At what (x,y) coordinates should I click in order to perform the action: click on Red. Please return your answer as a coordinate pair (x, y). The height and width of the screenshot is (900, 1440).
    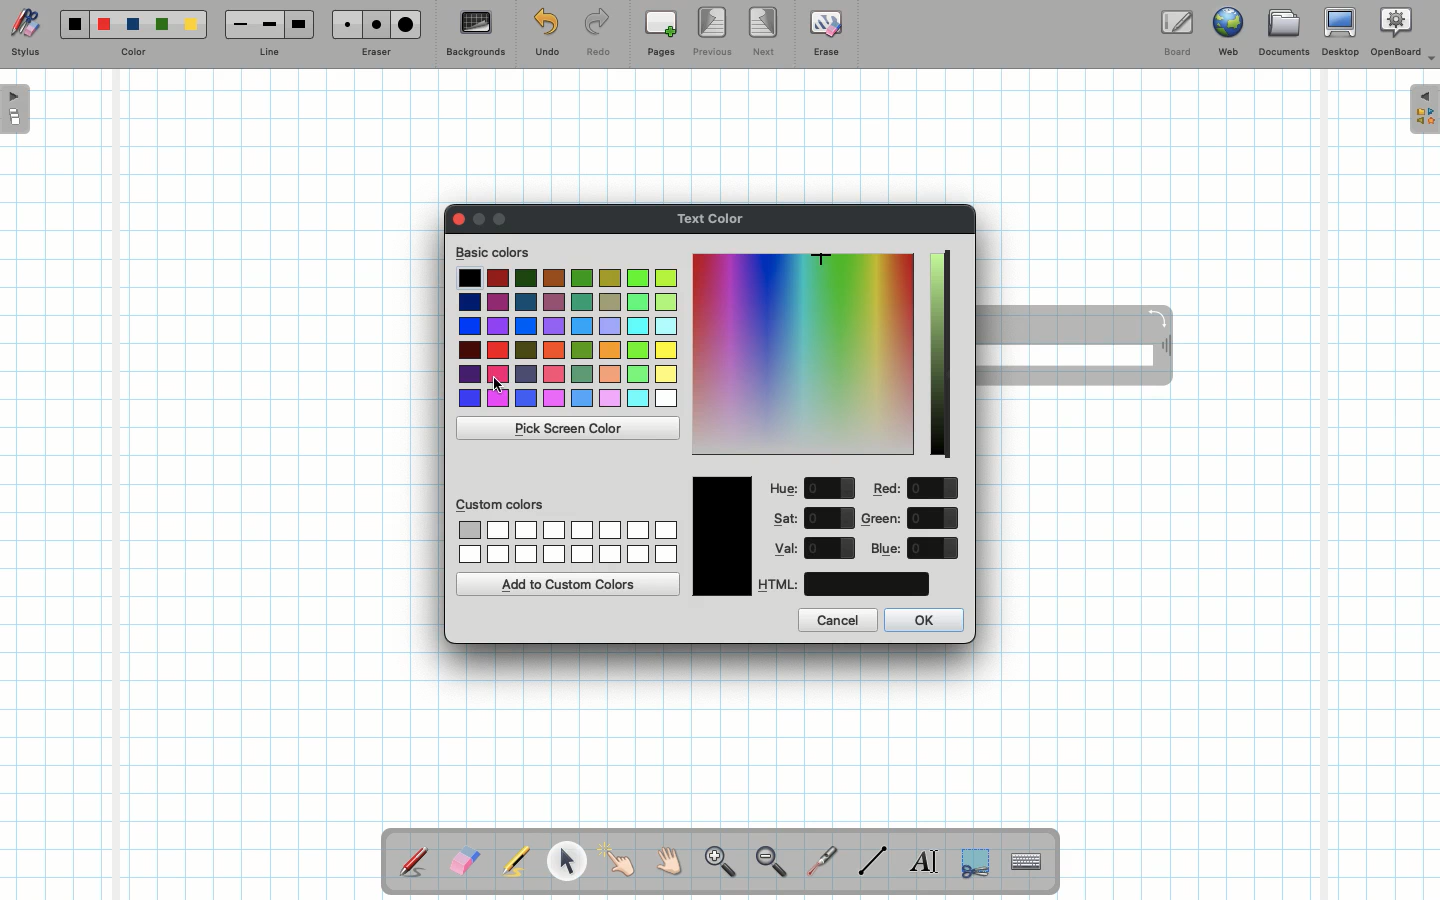
    Looking at the image, I should click on (105, 25).